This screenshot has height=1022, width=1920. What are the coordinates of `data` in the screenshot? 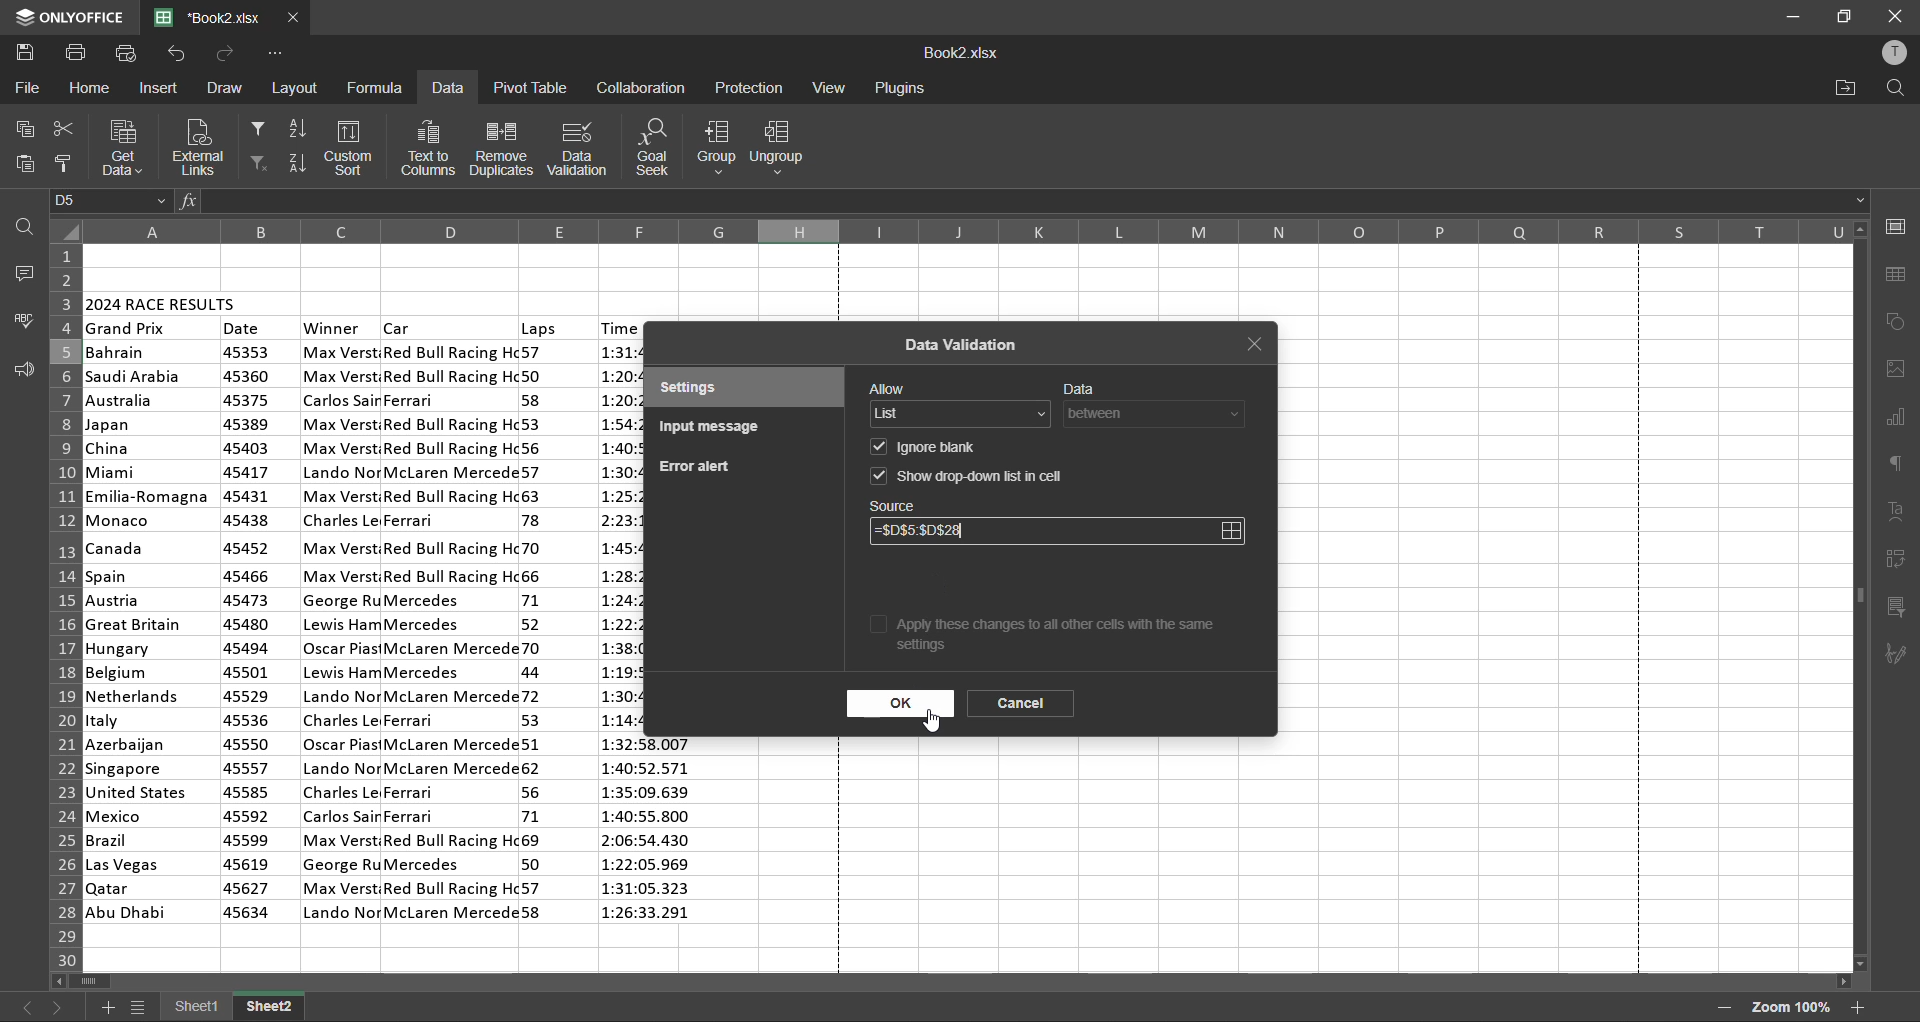 It's located at (1159, 415).